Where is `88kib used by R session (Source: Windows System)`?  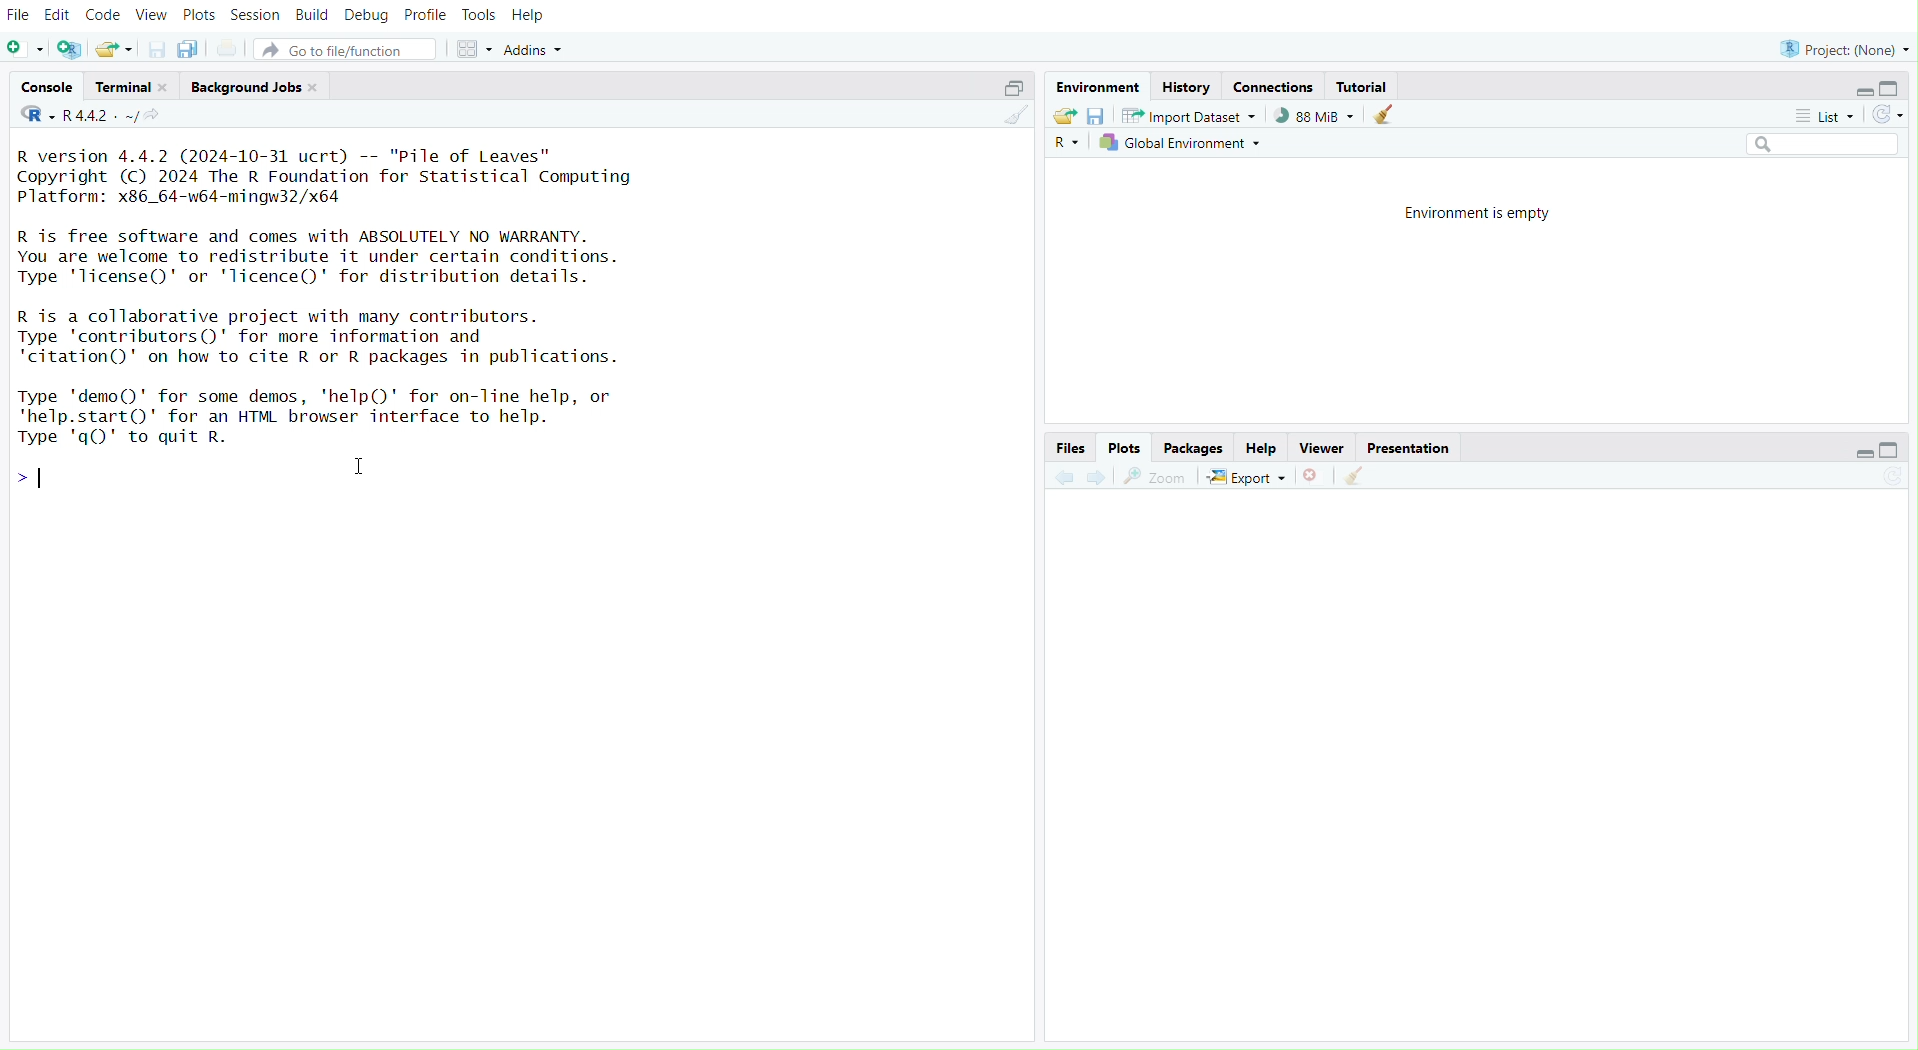
88kib used by R session (Source: Windows System) is located at coordinates (1310, 116).